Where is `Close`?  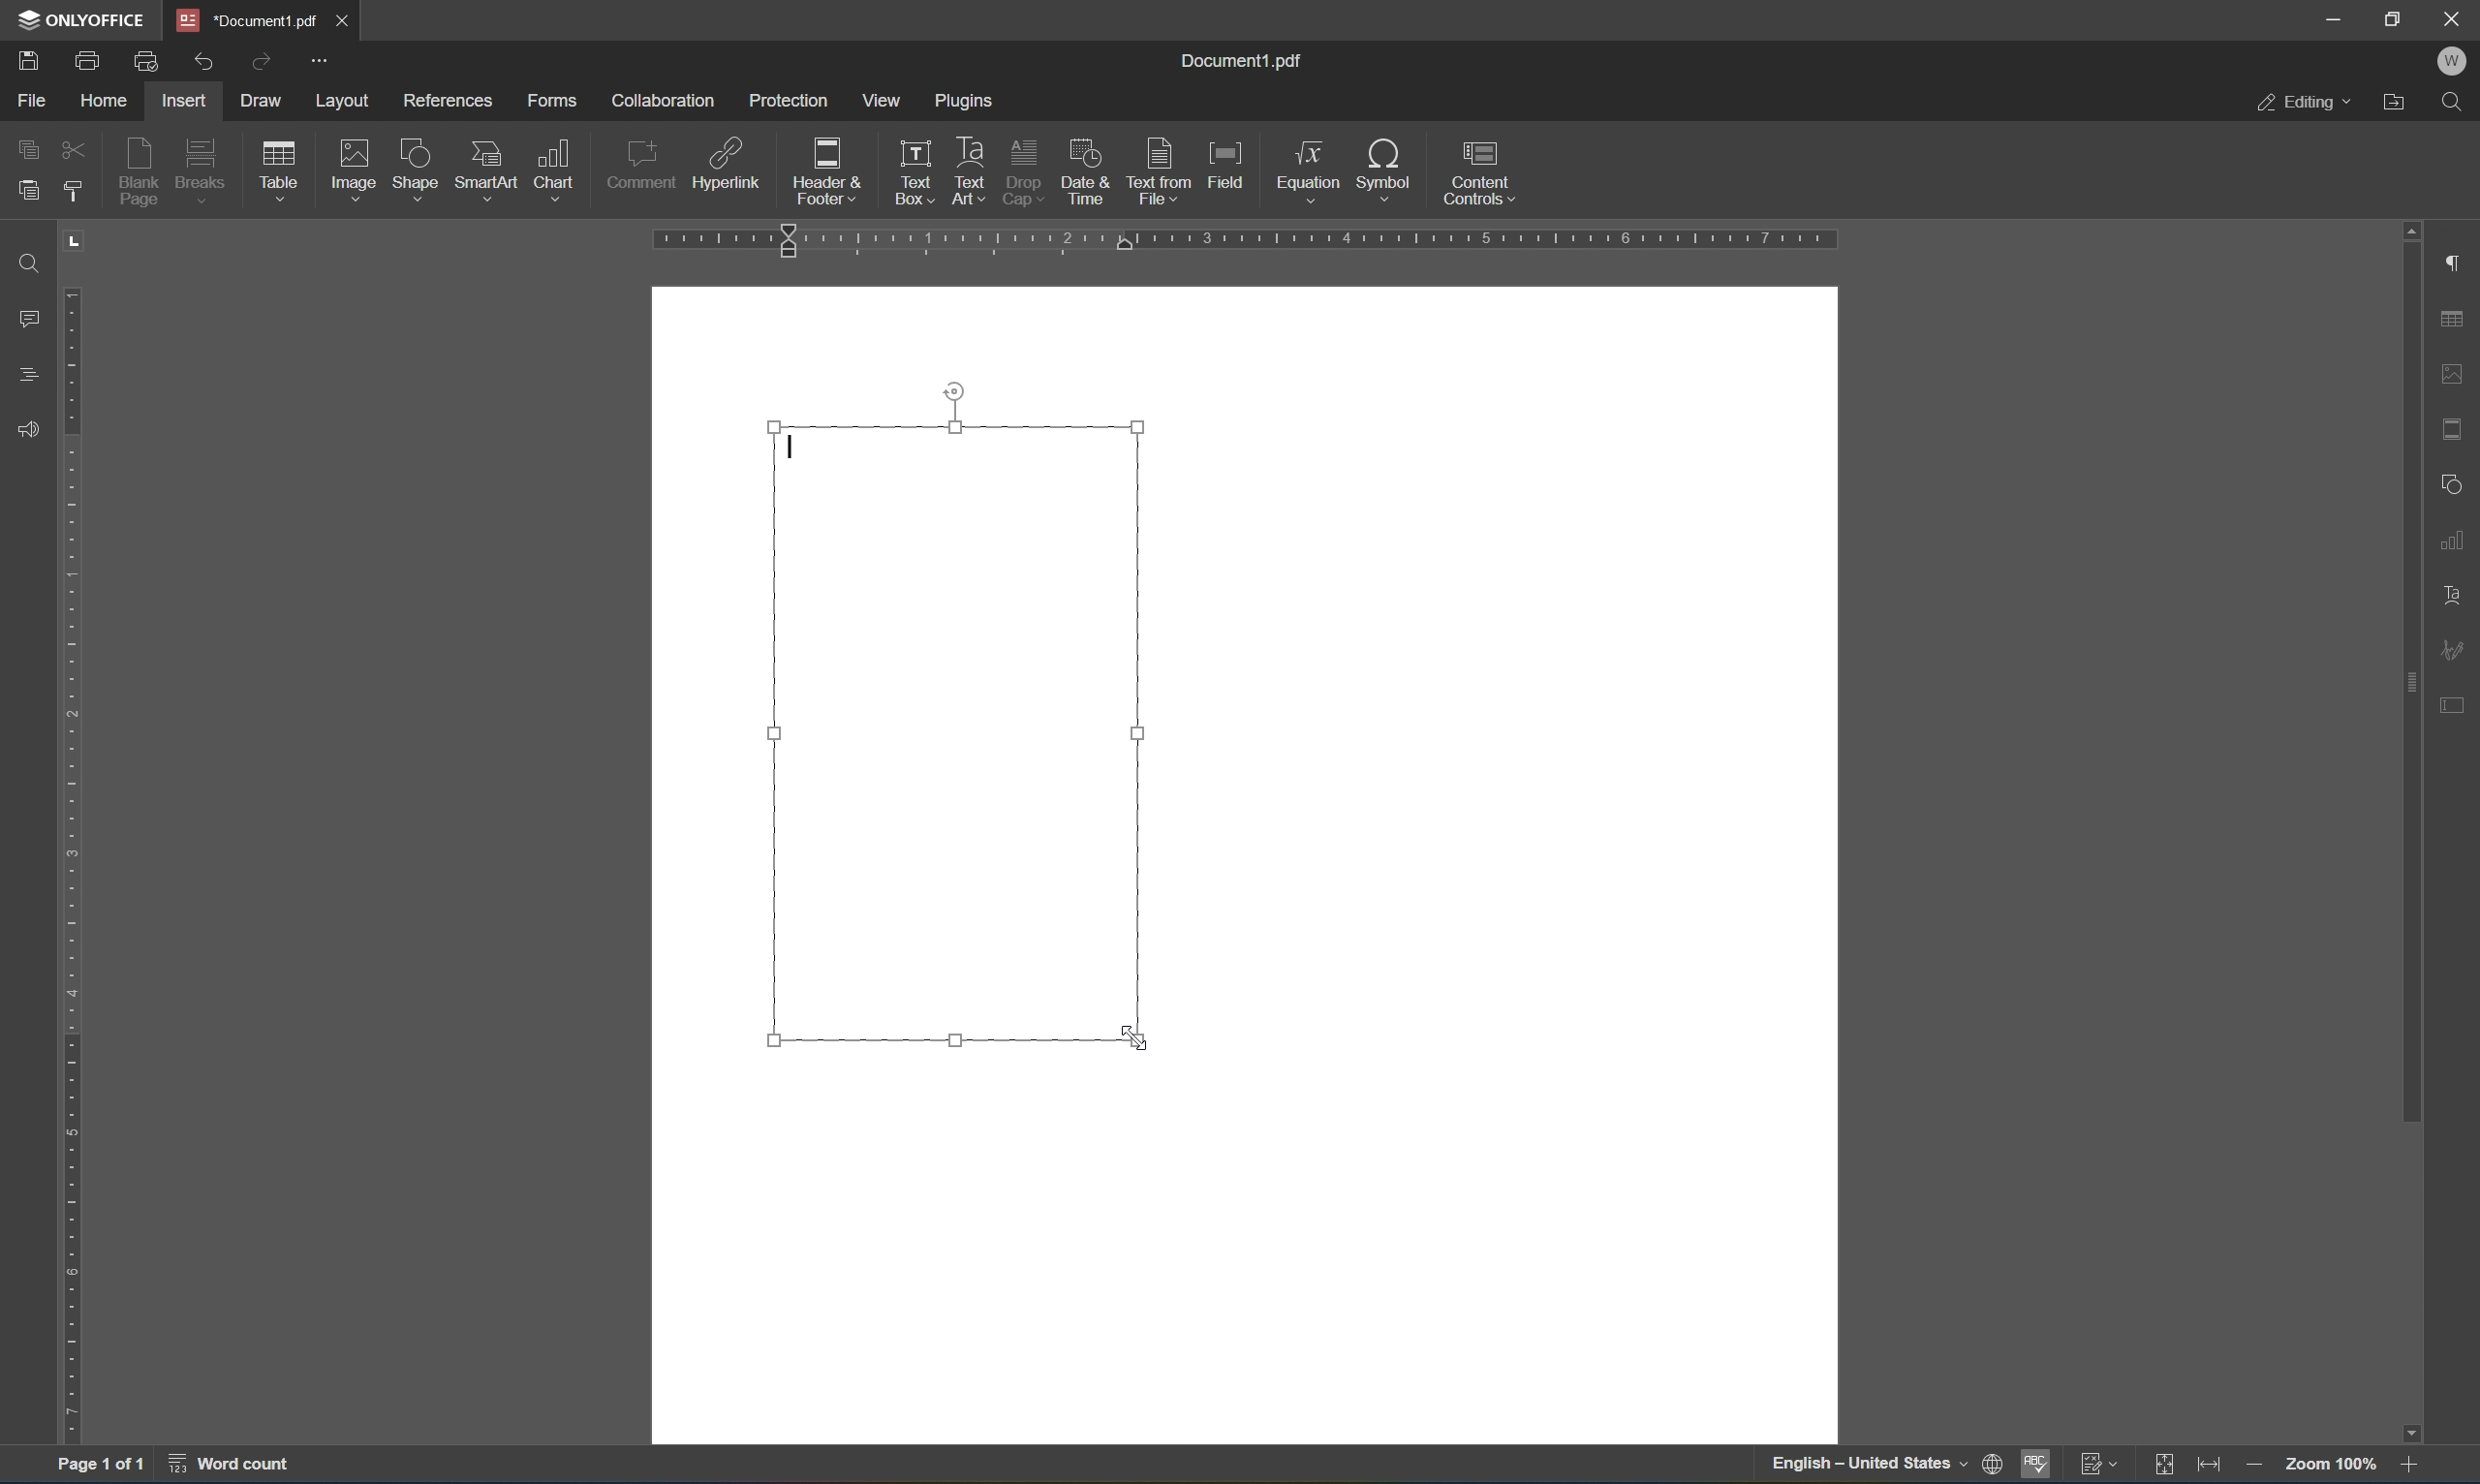 Close is located at coordinates (2458, 20).